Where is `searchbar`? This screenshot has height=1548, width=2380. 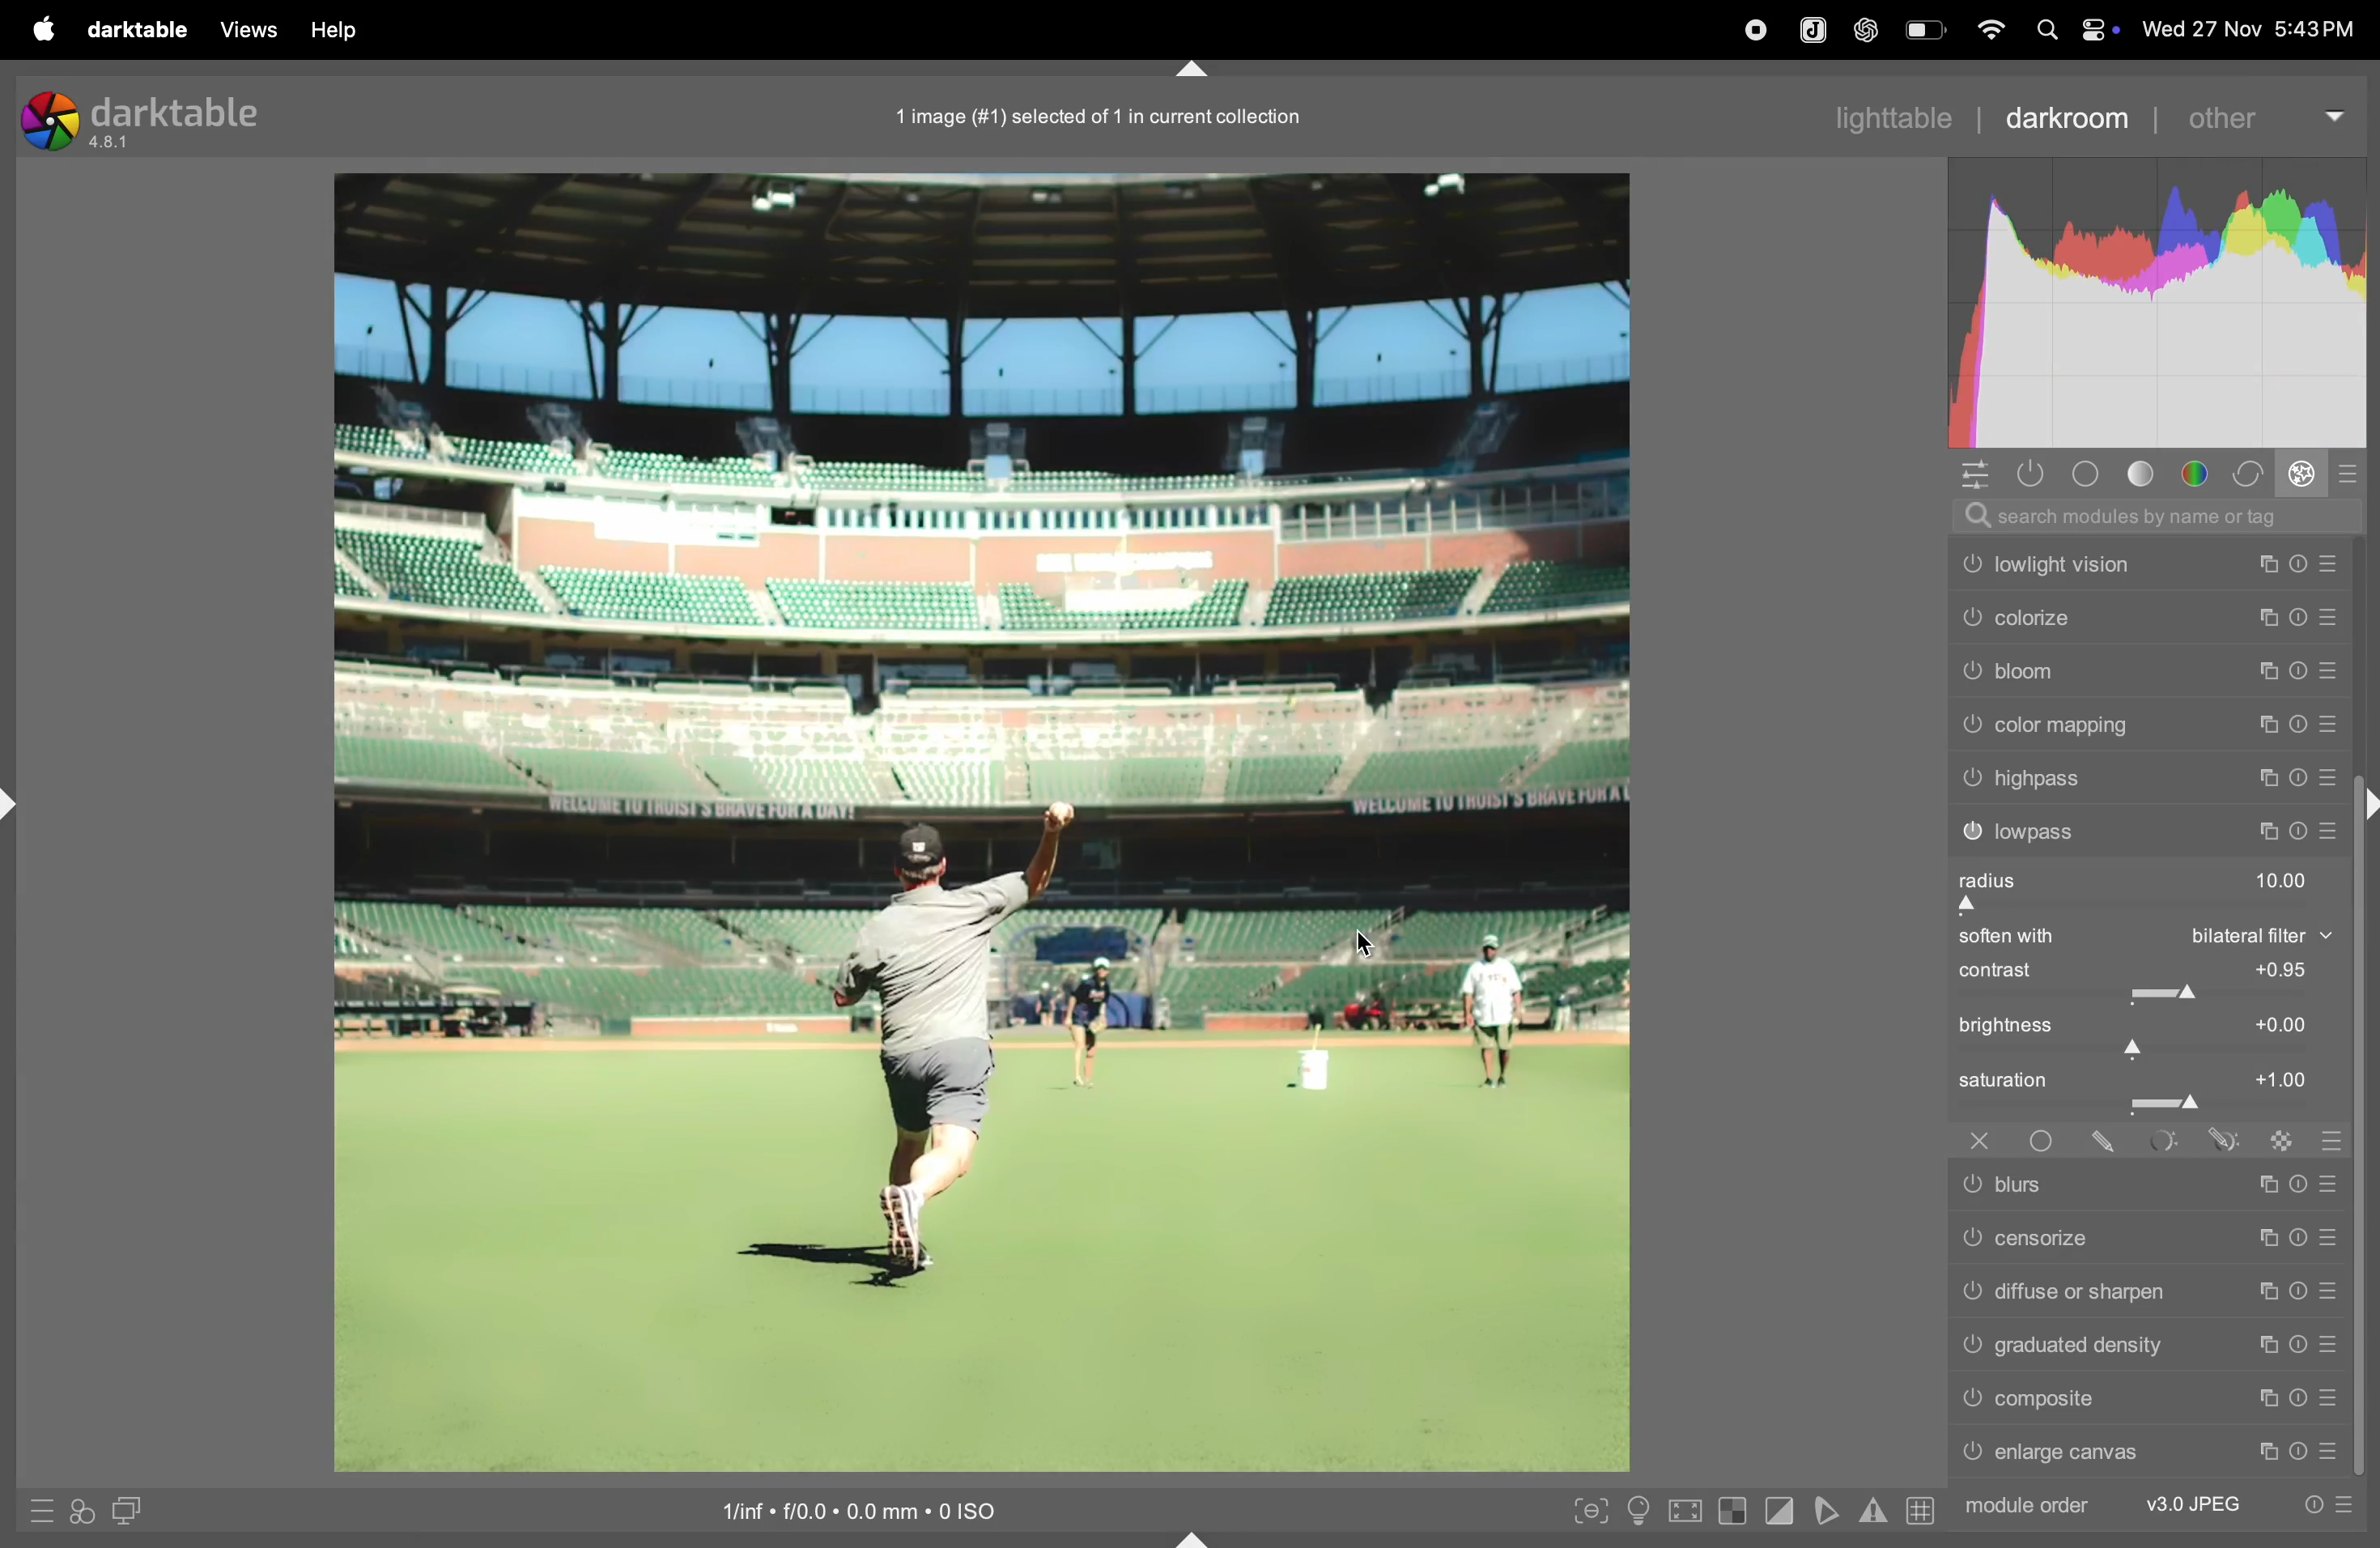
searchbar is located at coordinates (2154, 514).